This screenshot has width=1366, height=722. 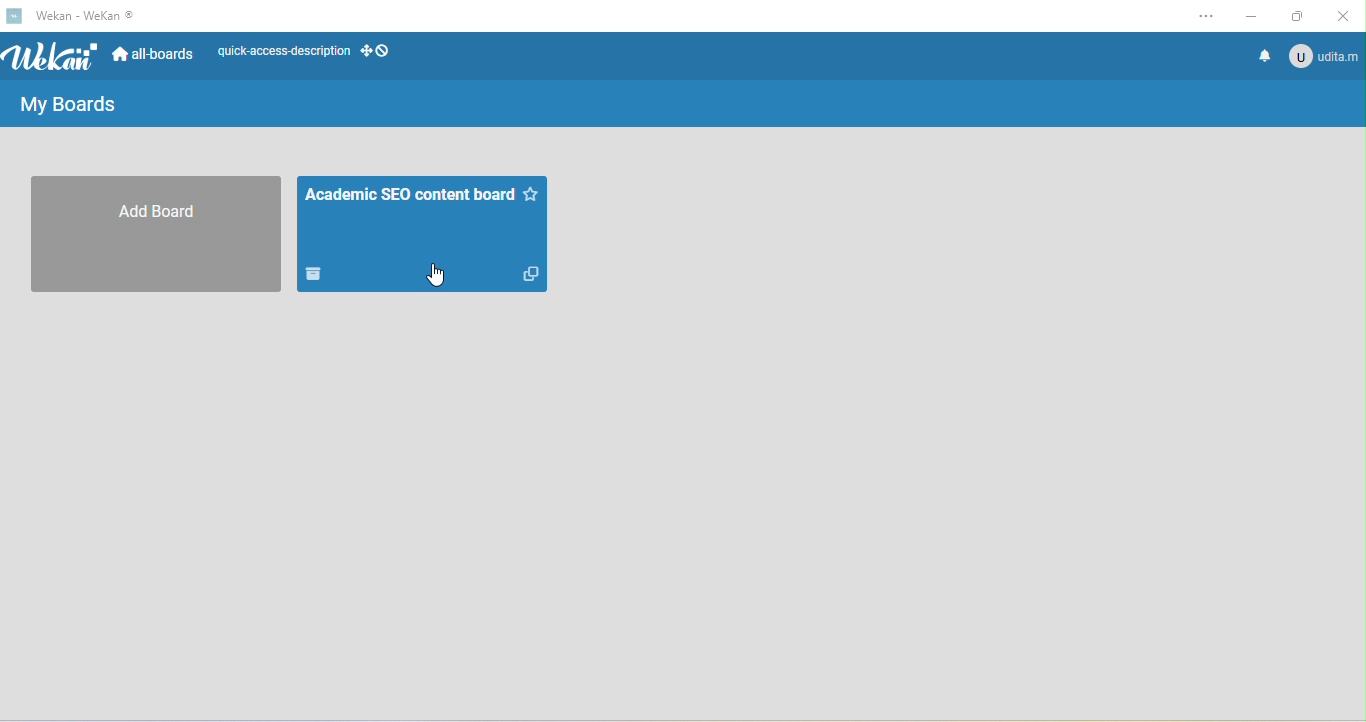 I want to click on star this board, so click(x=531, y=195).